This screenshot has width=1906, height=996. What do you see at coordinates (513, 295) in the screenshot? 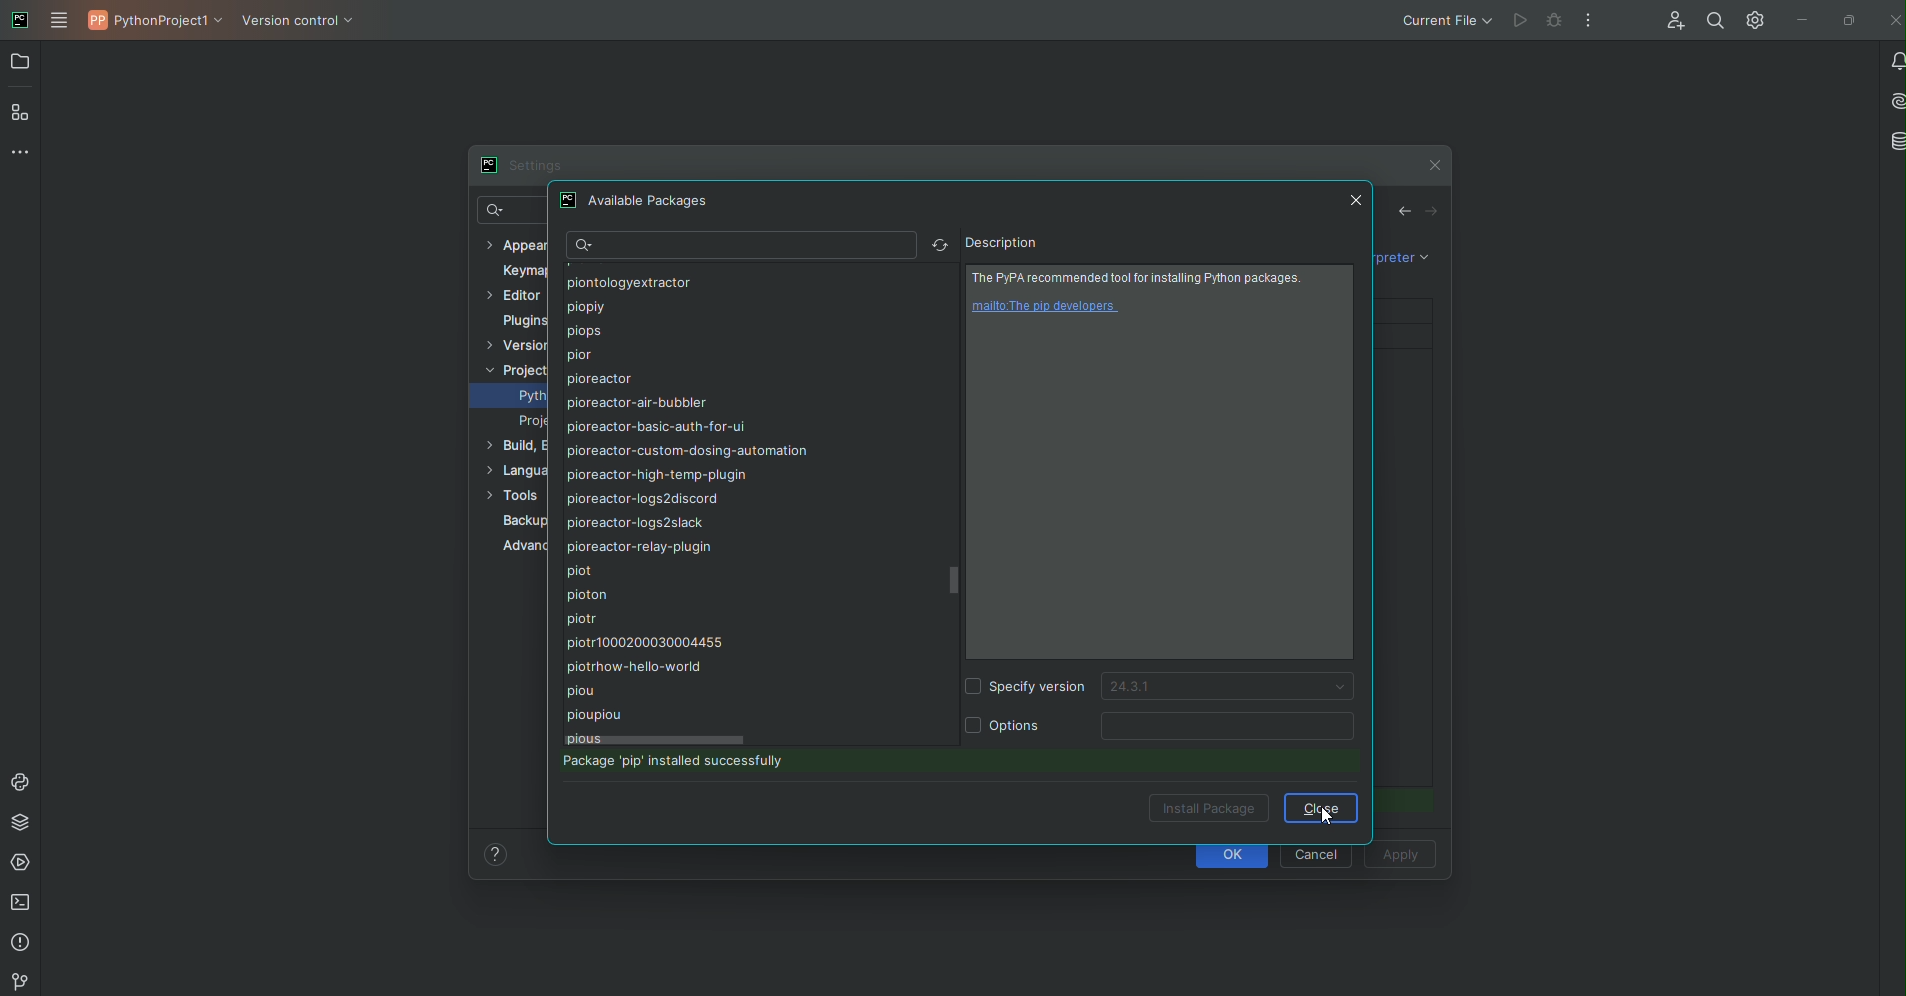
I see `Editor` at bounding box center [513, 295].